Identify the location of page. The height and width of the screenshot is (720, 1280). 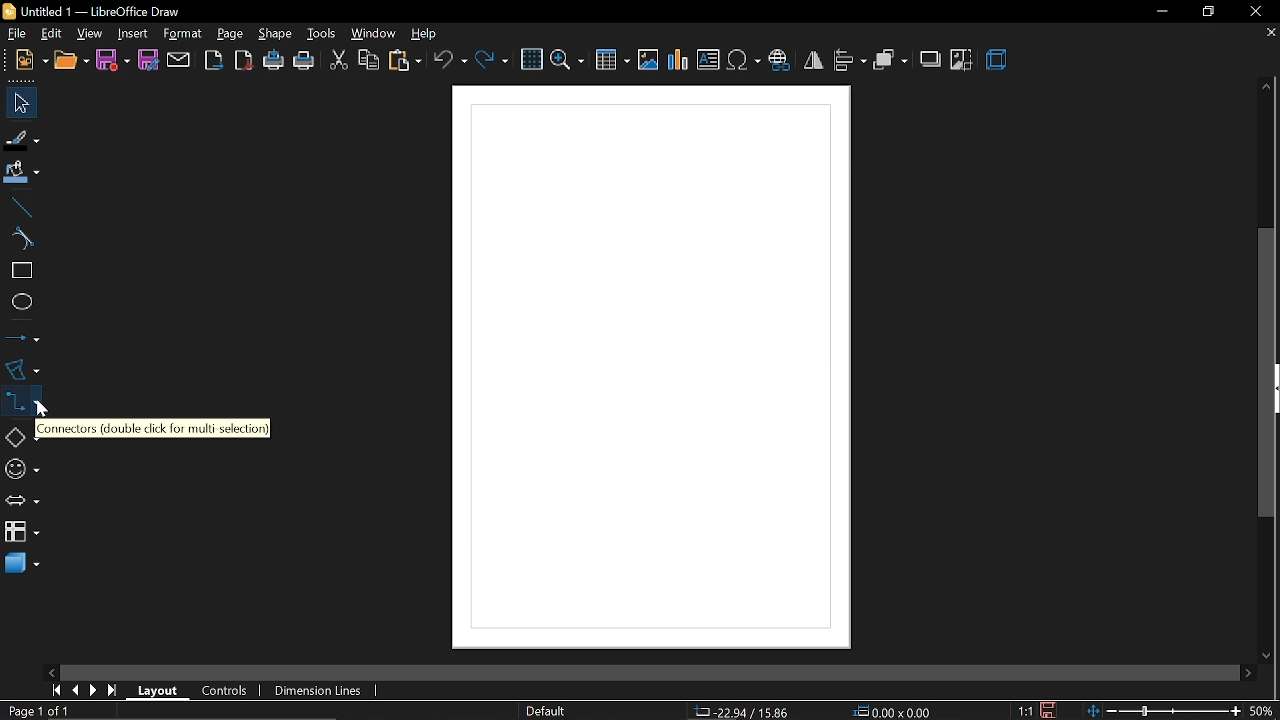
(230, 31).